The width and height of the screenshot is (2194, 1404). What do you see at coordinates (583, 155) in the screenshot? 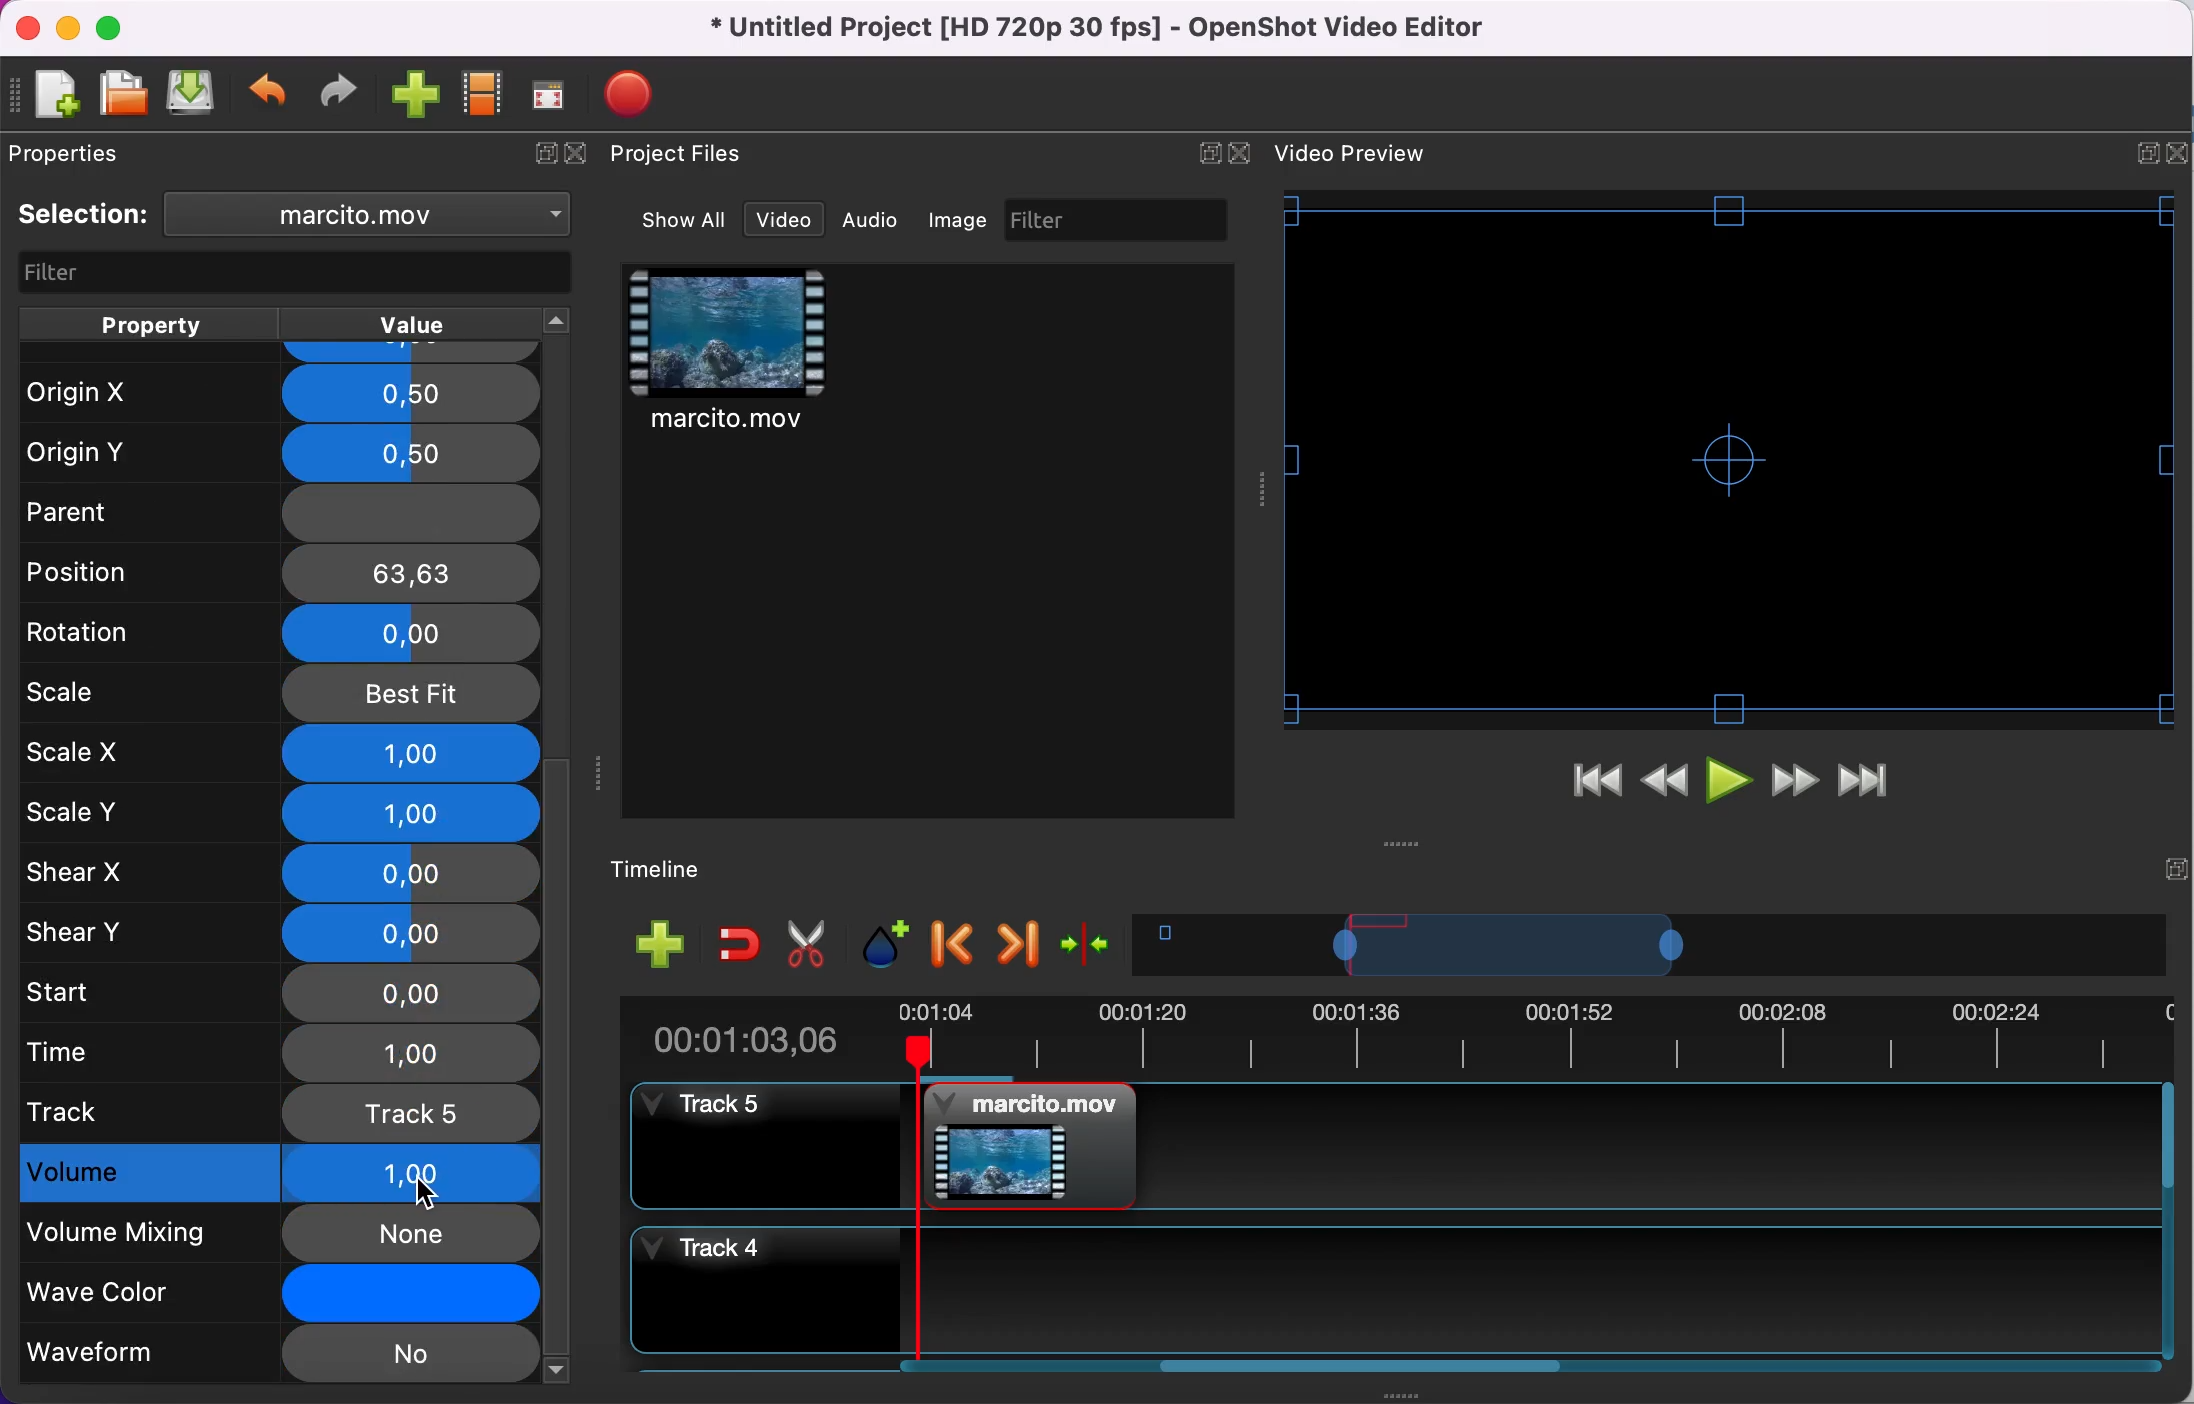
I see `close` at bounding box center [583, 155].